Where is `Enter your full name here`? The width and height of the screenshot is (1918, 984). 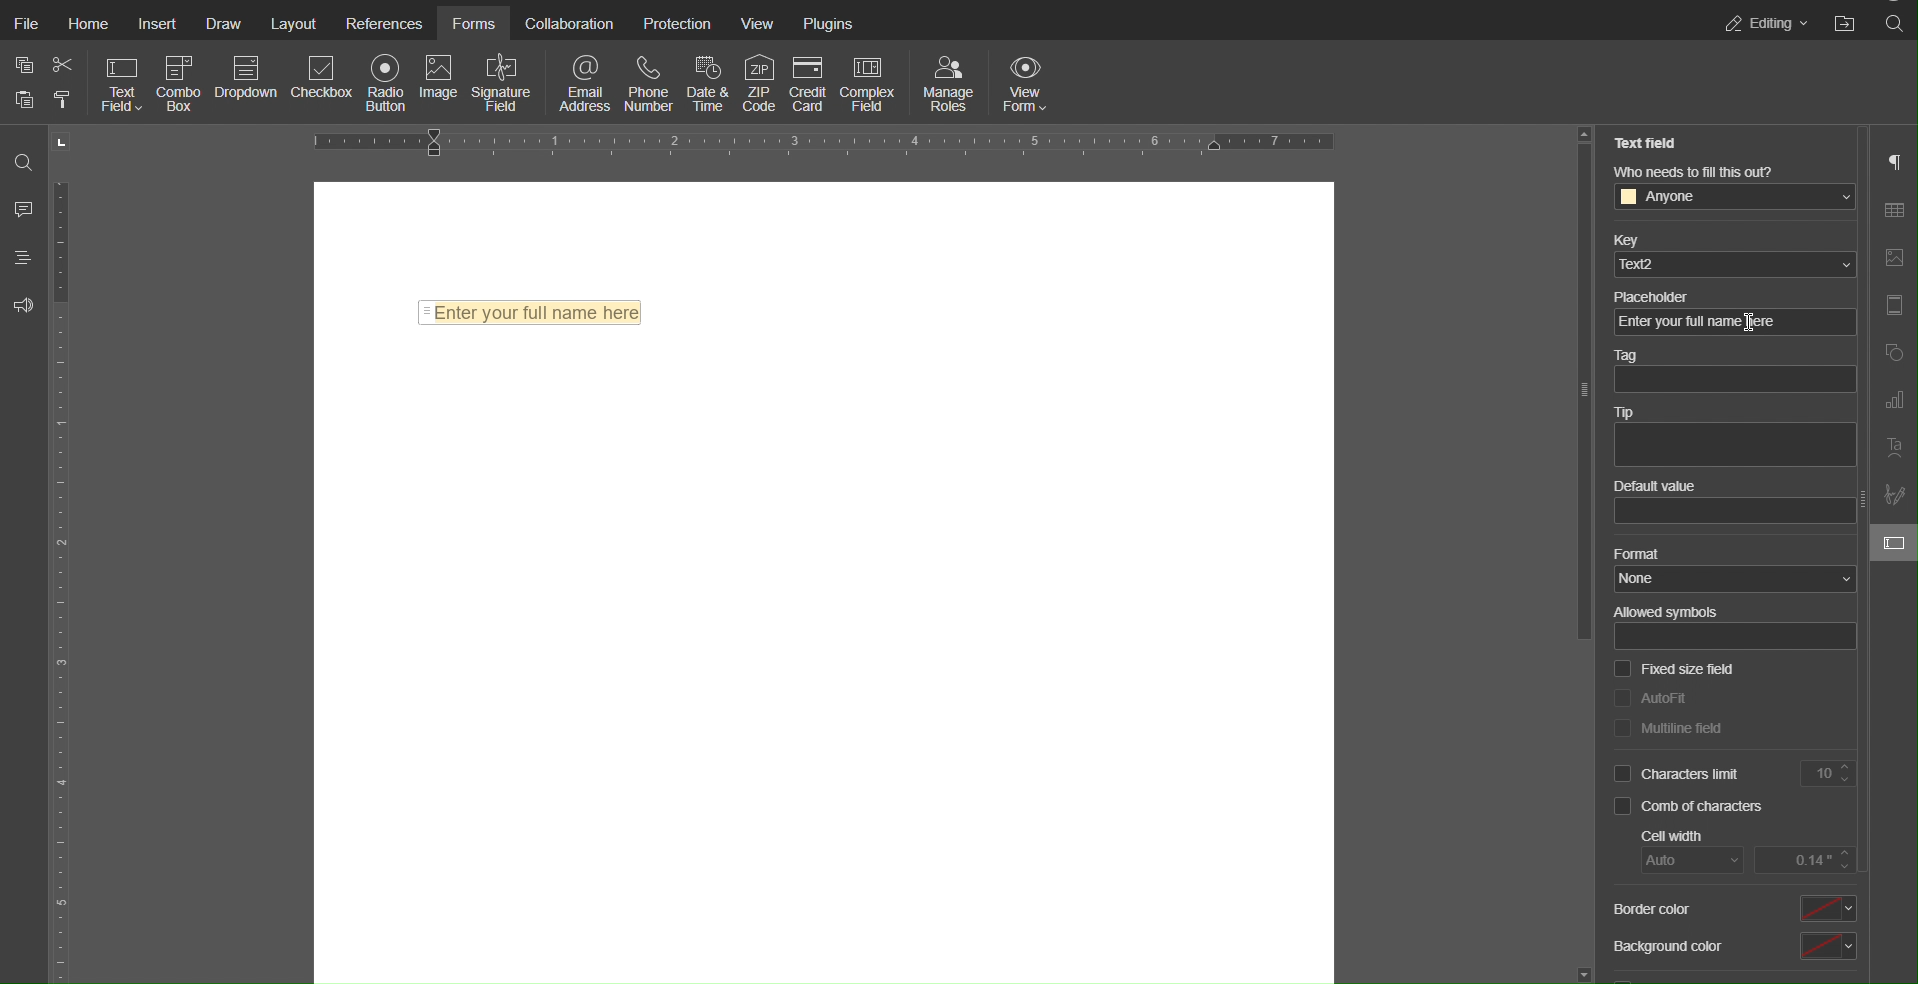
Enter your full name here is located at coordinates (530, 313).